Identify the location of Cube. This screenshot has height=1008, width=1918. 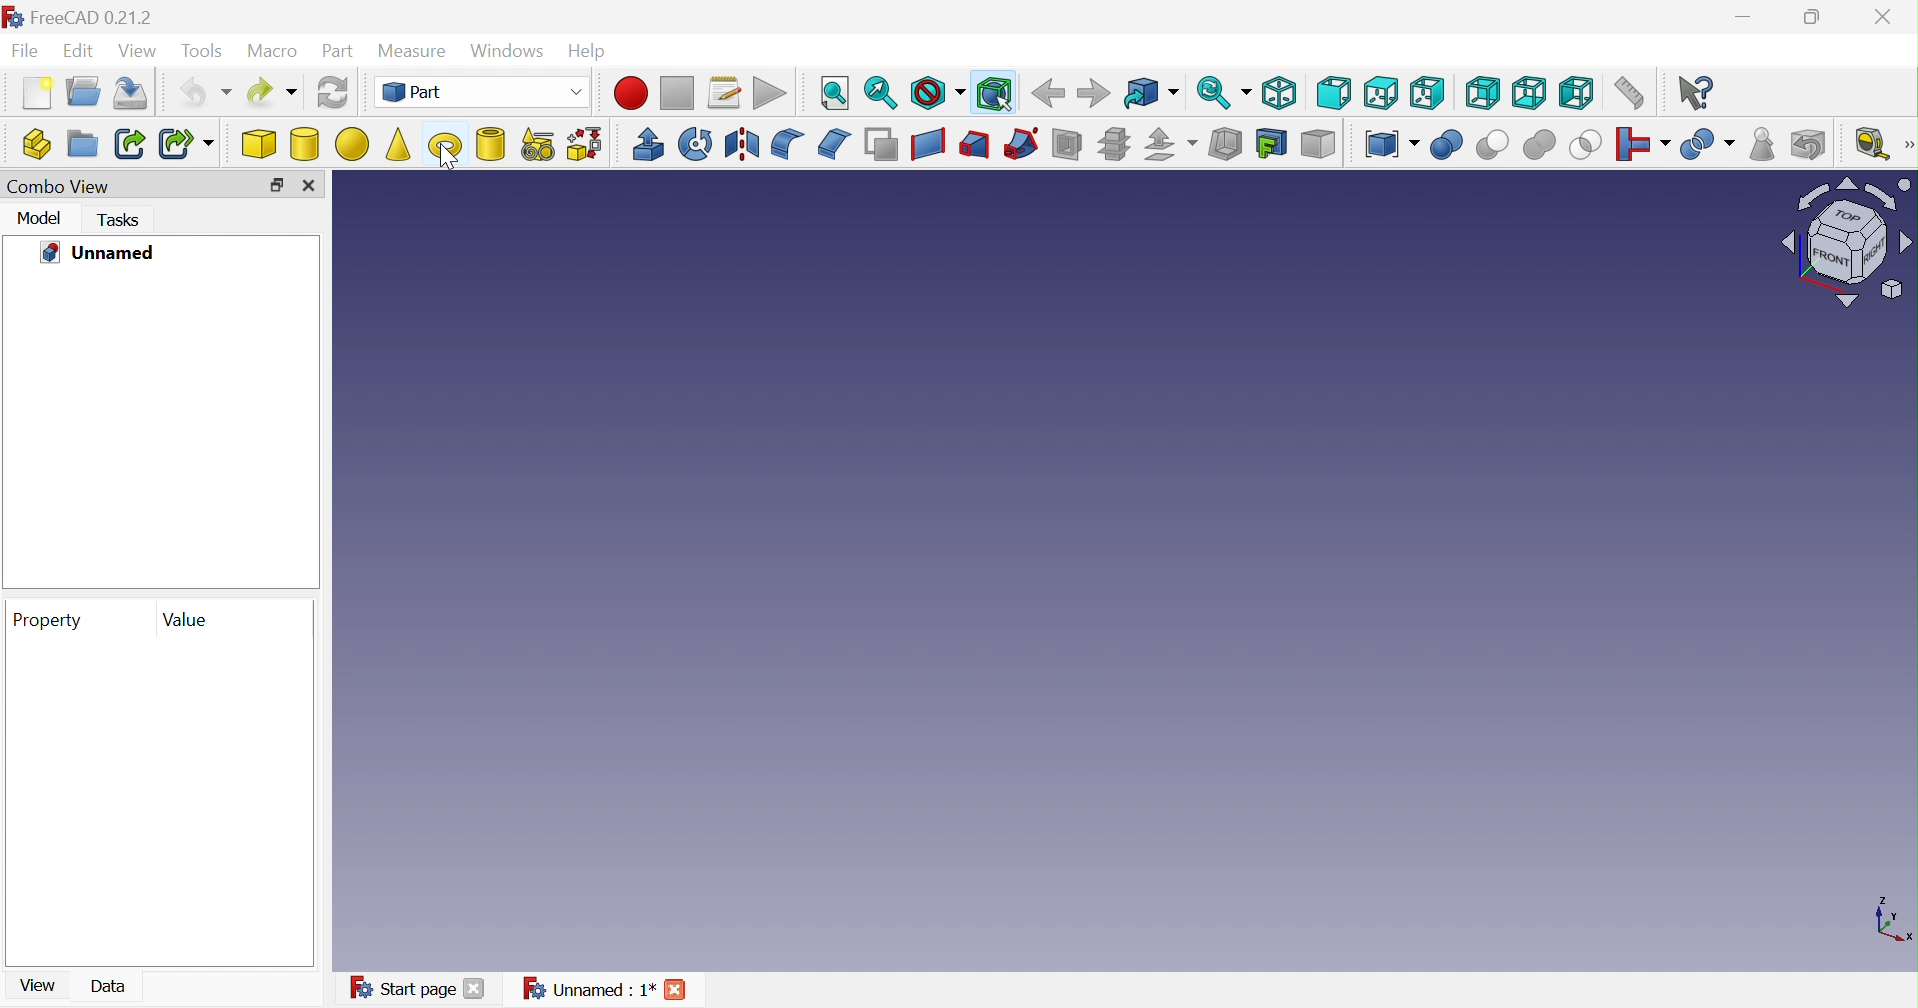
(258, 145).